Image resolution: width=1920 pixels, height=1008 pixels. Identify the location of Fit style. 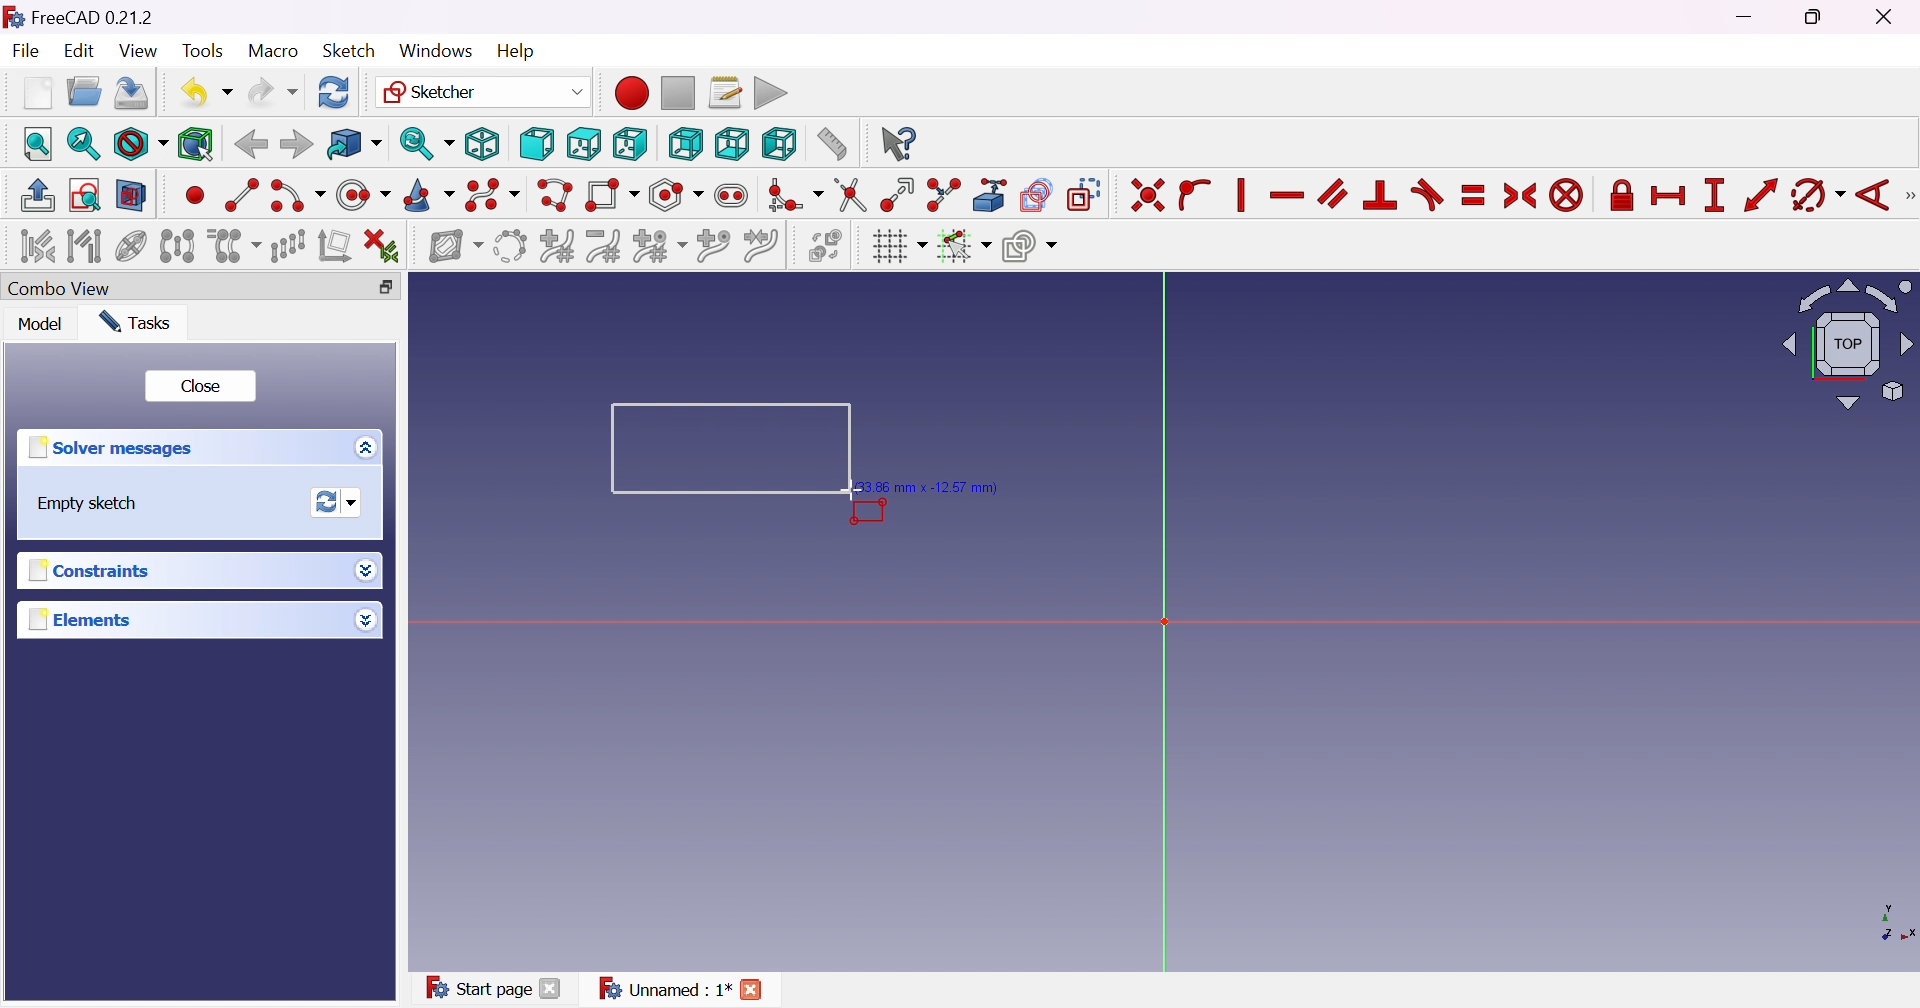
(138, 143).